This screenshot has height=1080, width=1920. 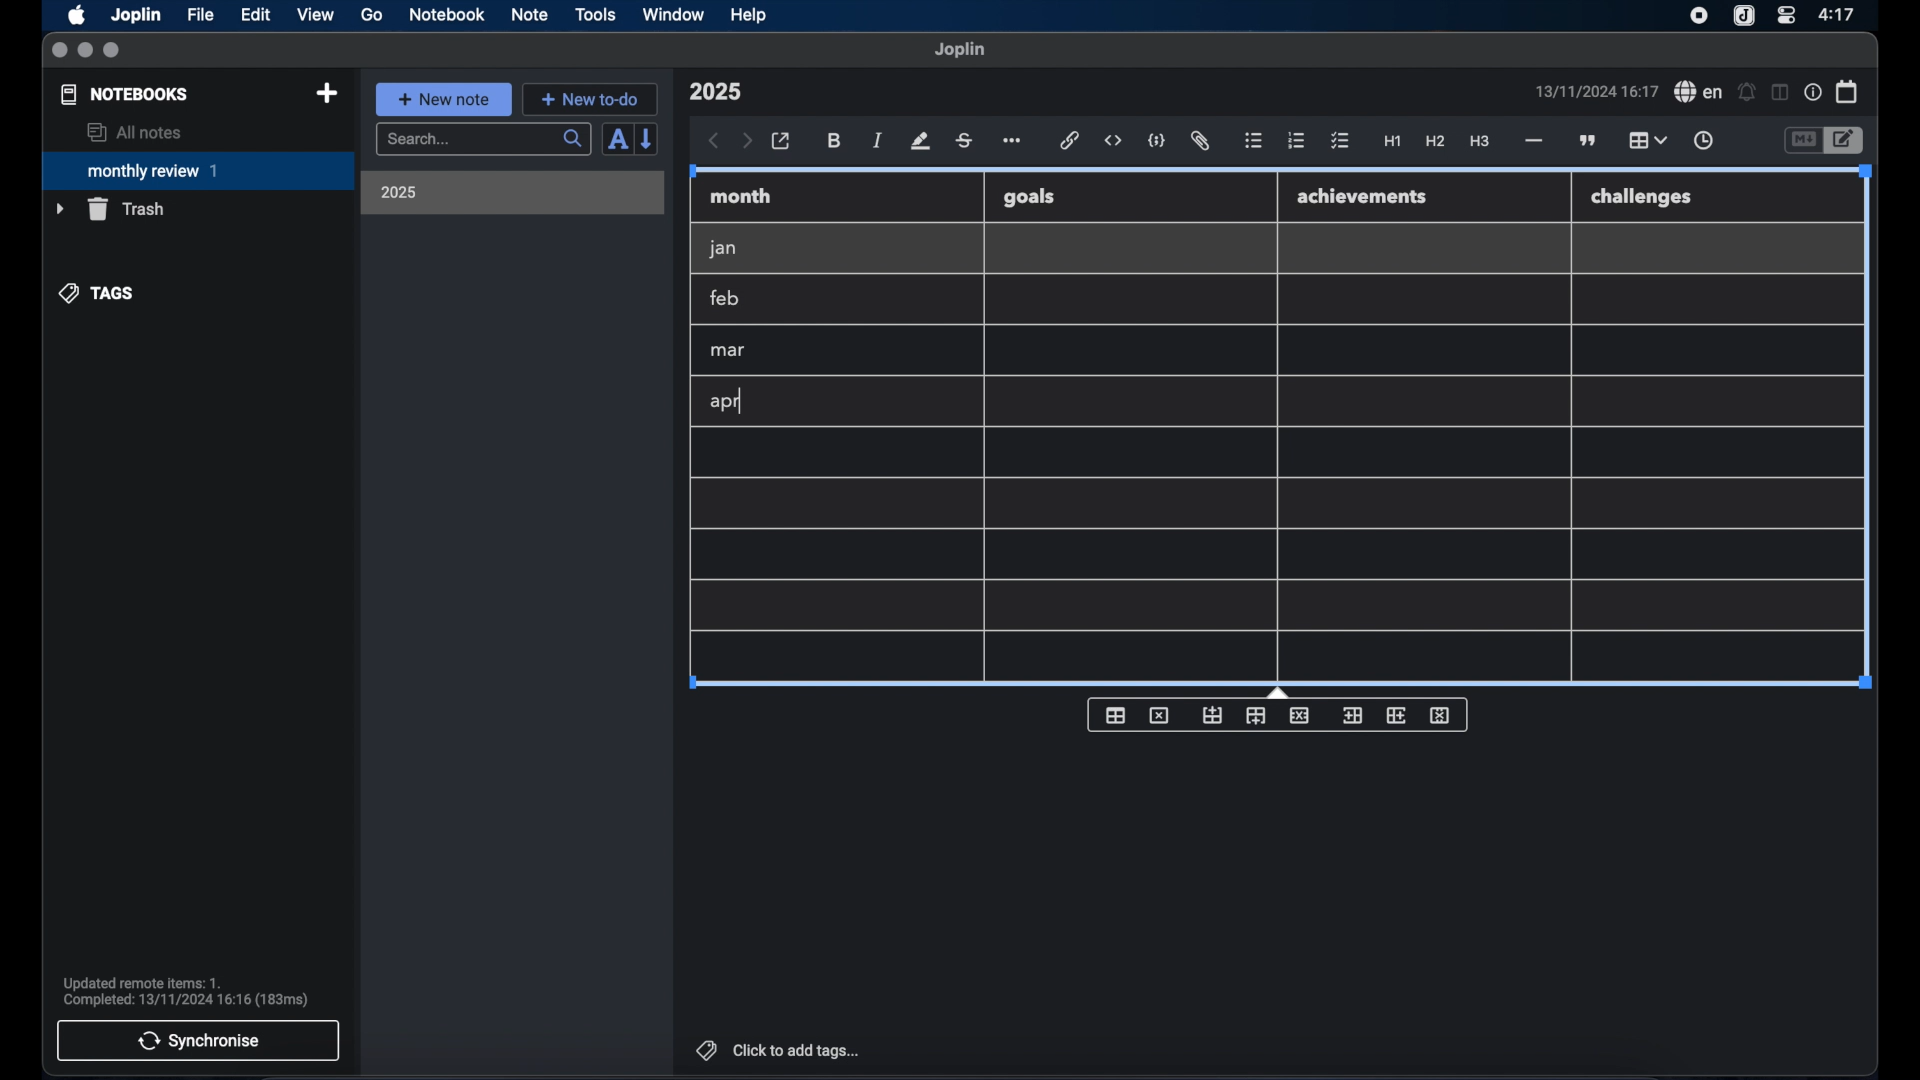 I want to click on joplin, so click(x=960, y=49).